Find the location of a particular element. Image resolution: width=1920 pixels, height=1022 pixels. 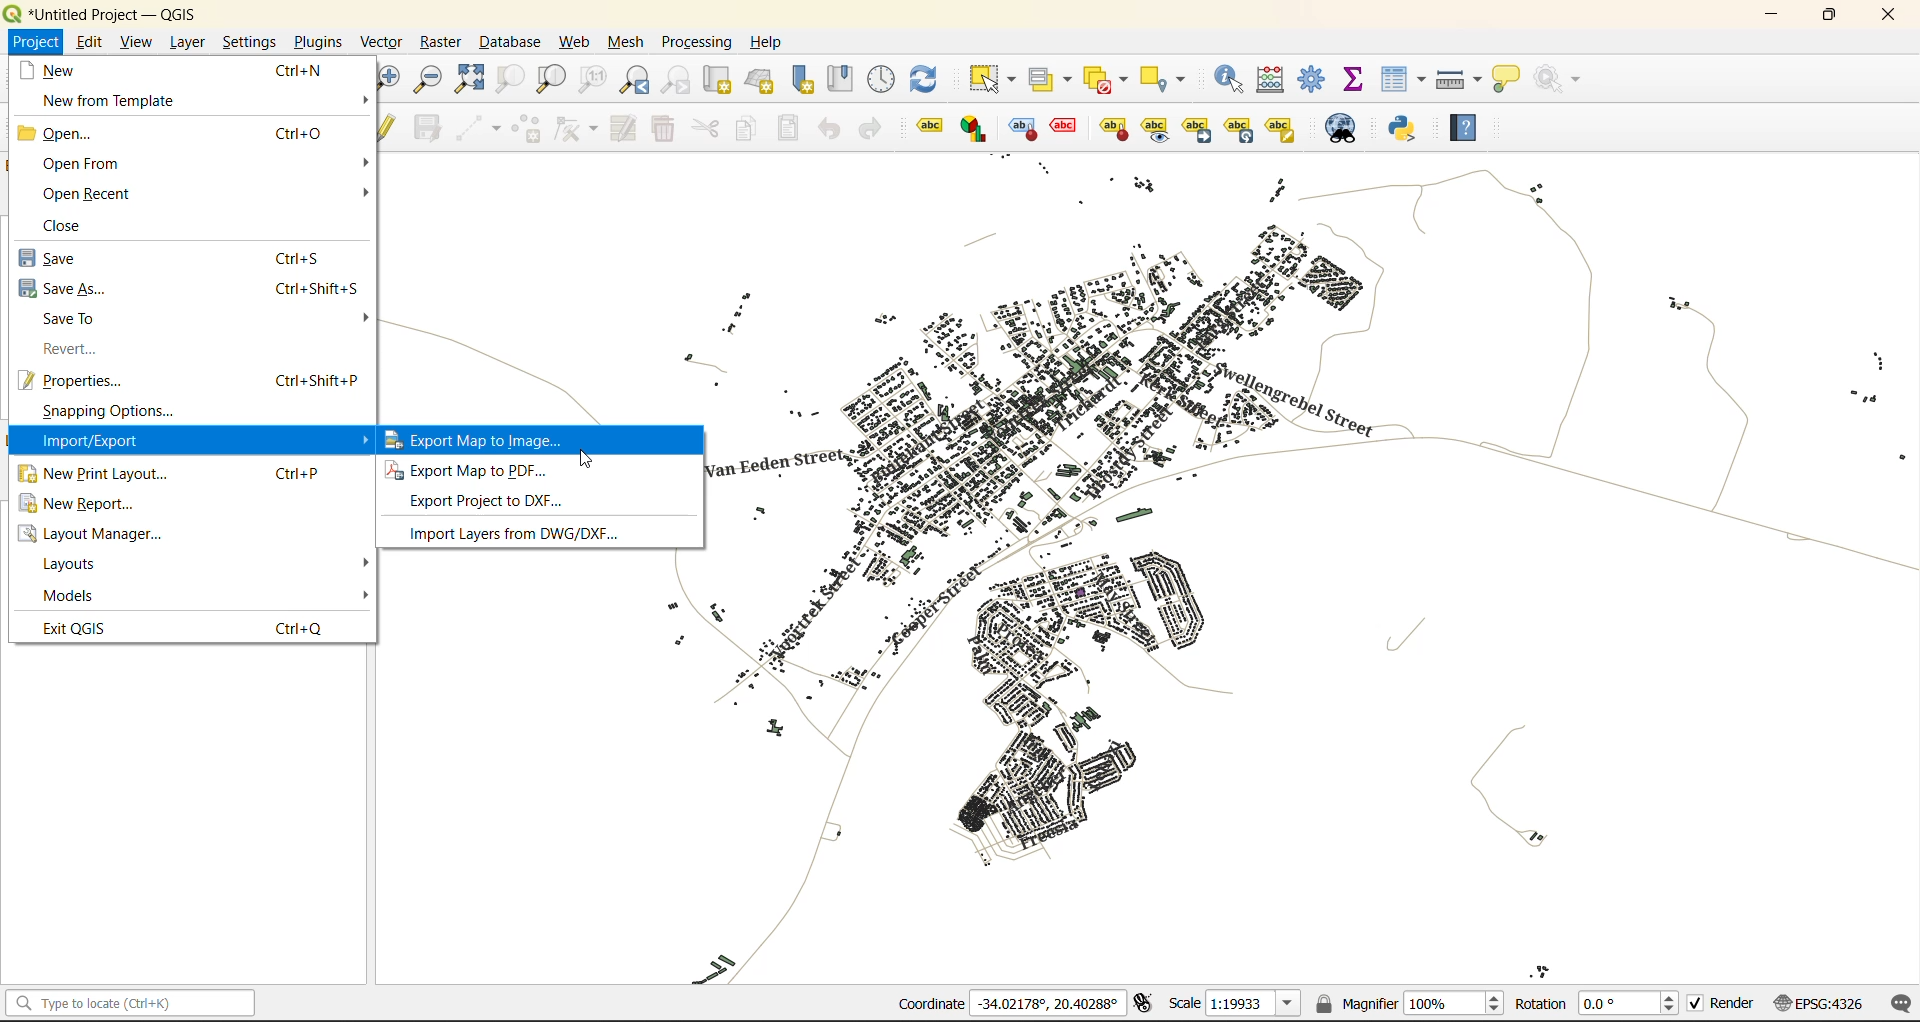

identify features is located at coordinates (1231, 78).